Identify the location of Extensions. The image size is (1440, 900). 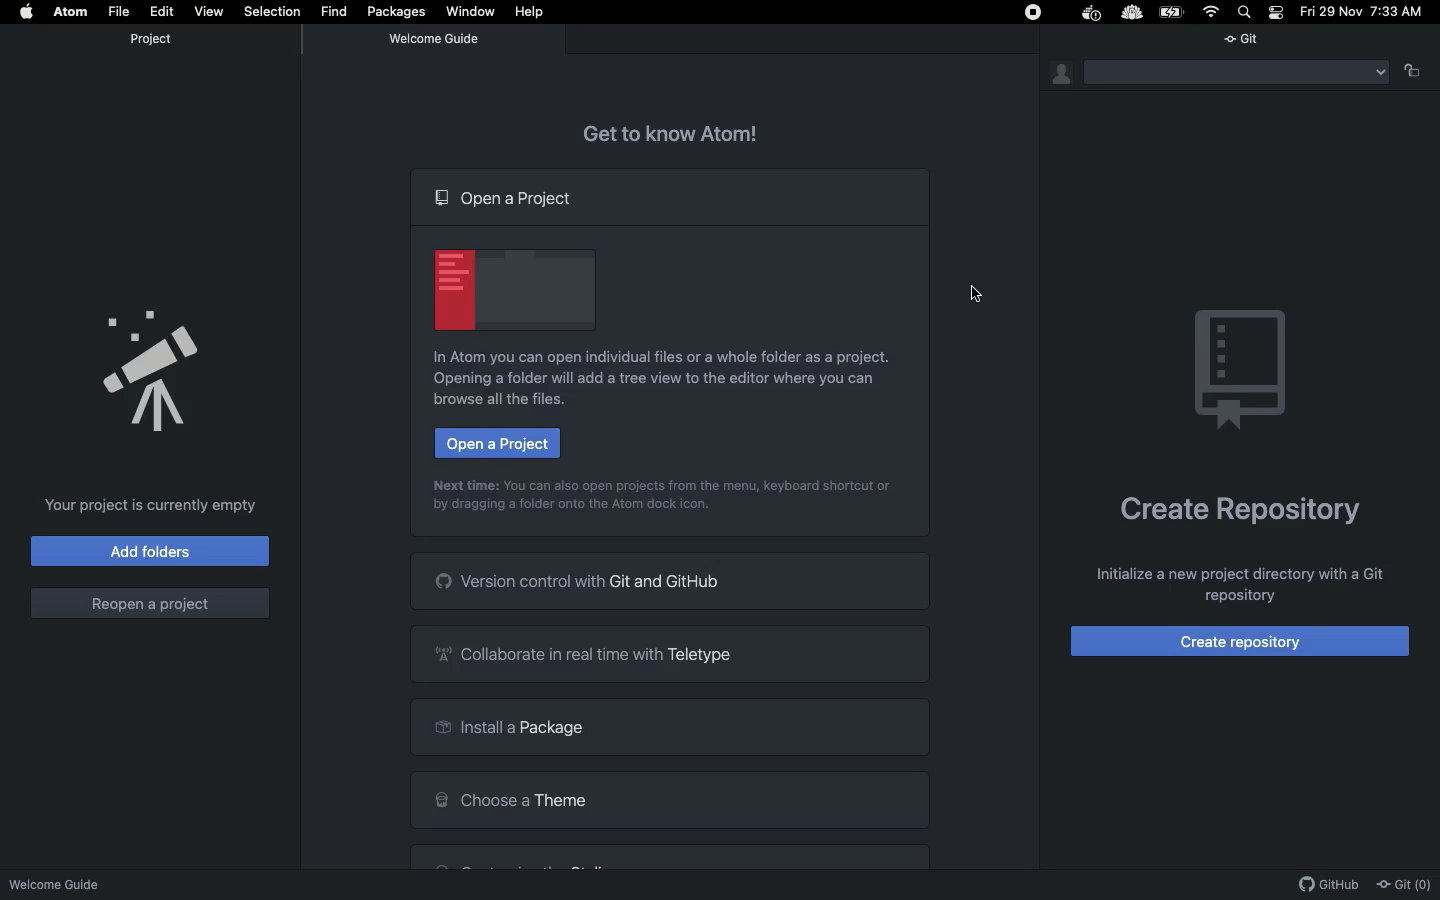
(1082, 14).